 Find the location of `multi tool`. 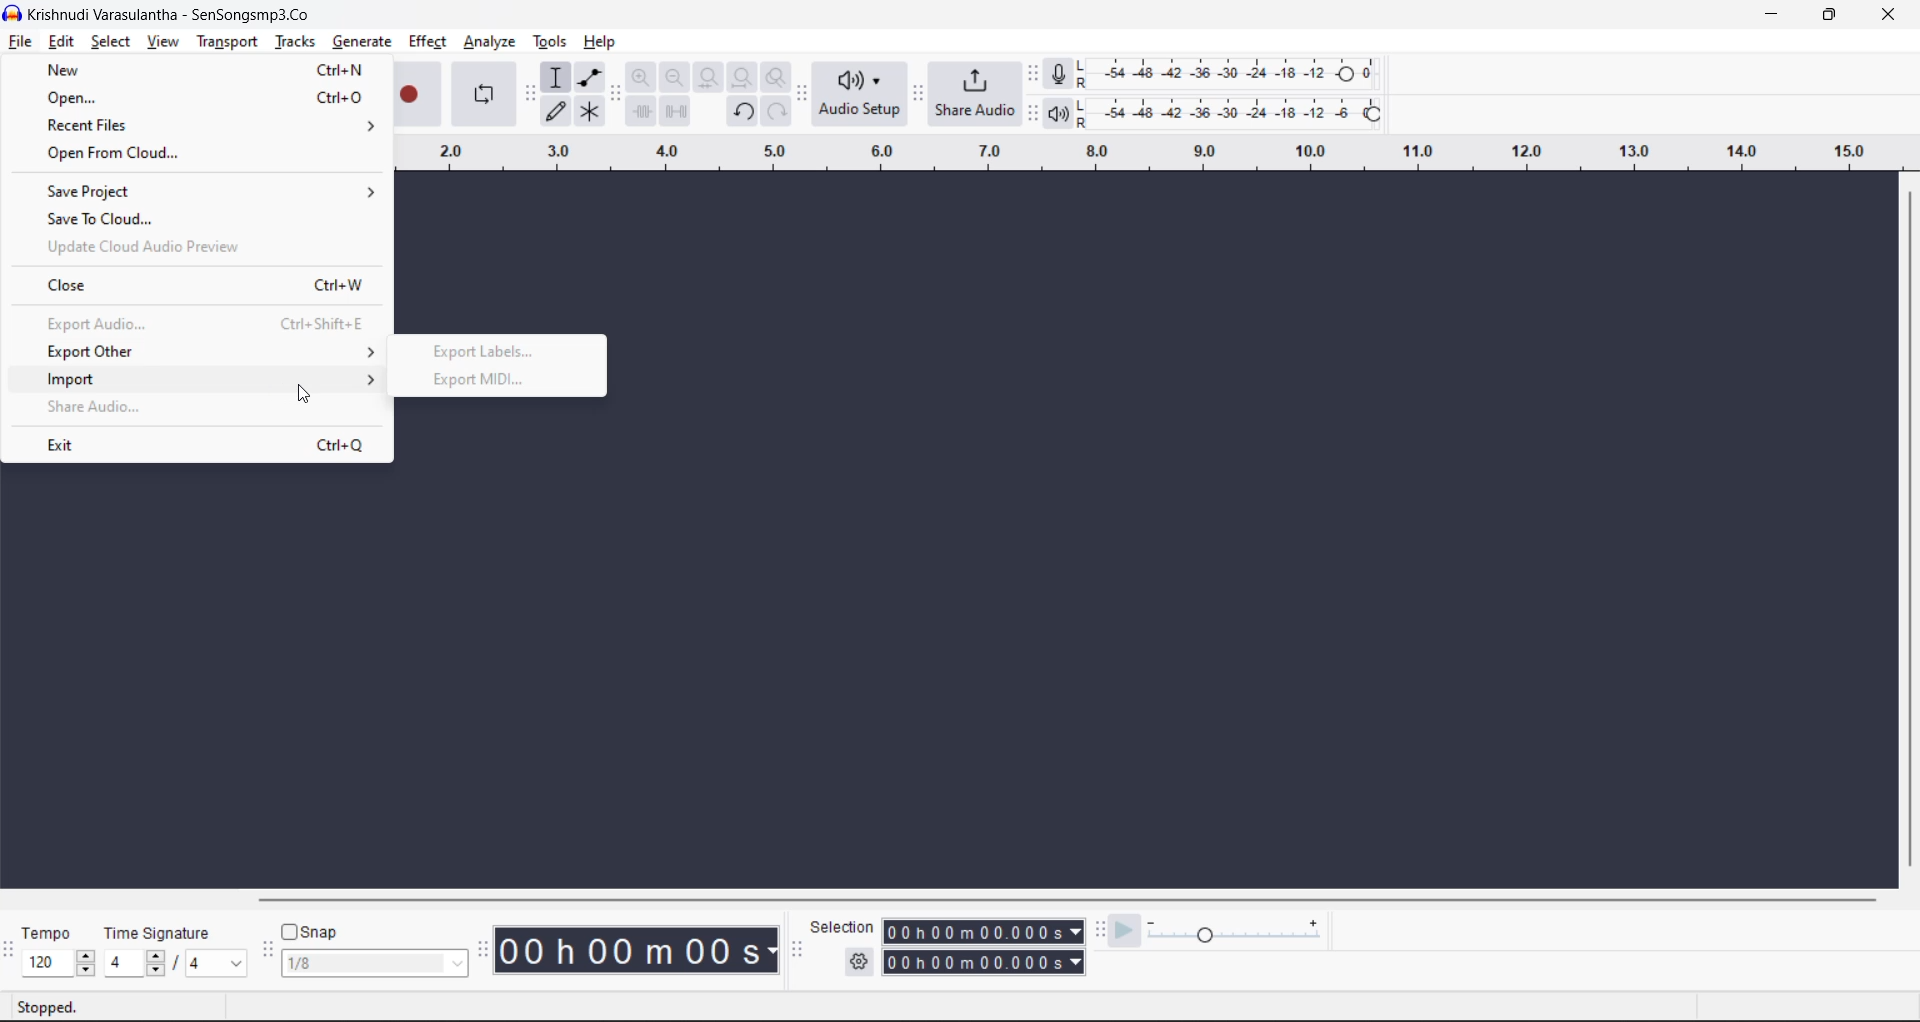

multi tool is located at coordinates (592, 112).